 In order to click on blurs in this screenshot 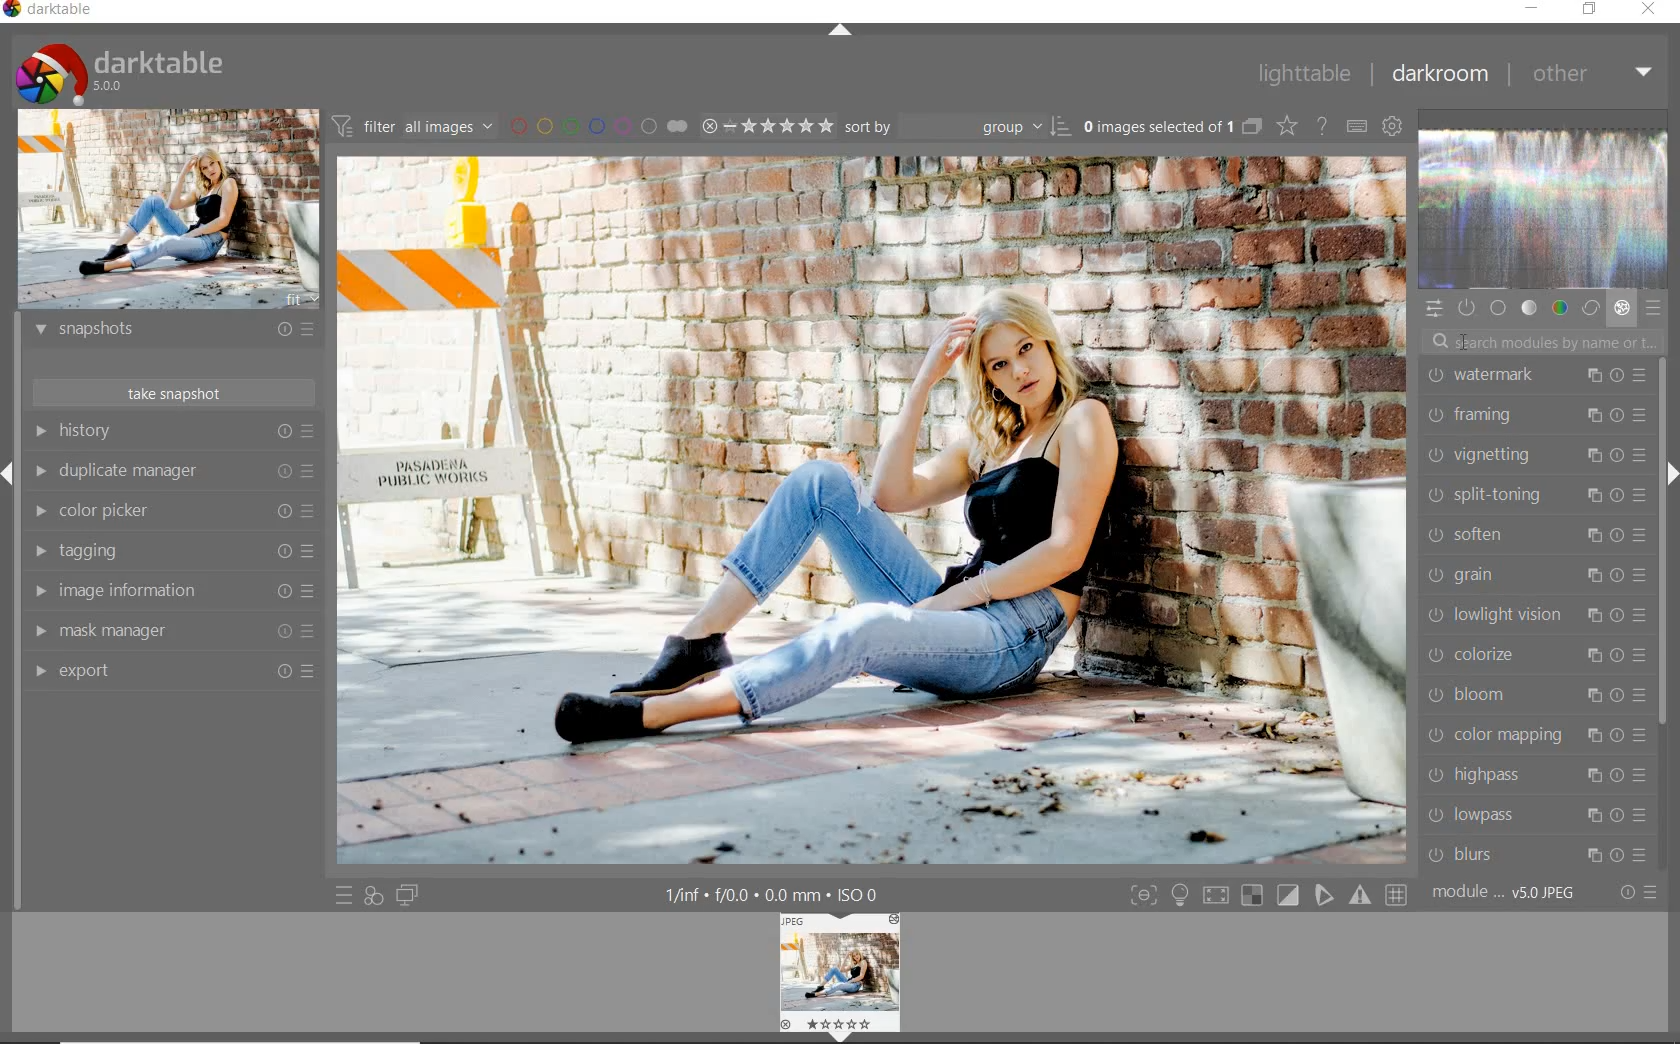, I will do `click(1540, 854)`.